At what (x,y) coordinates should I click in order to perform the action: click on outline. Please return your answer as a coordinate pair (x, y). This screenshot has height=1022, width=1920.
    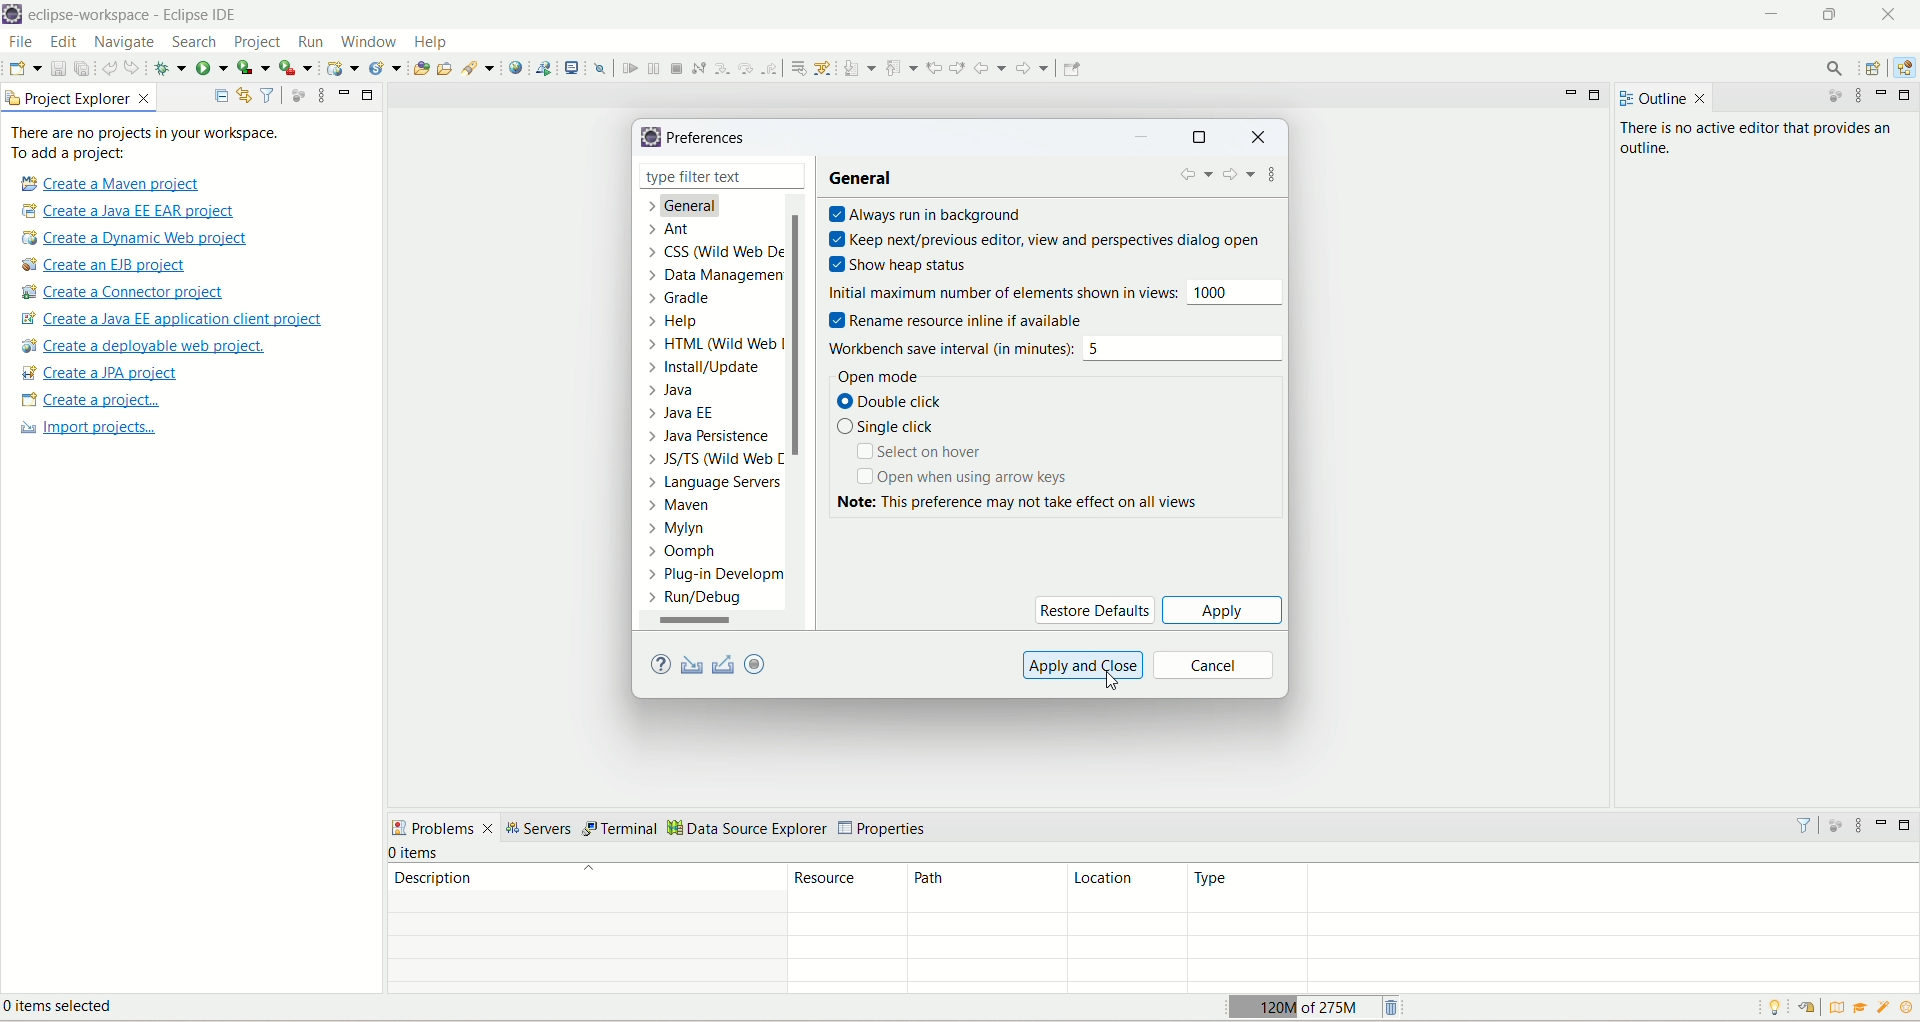
    Looking at the image, I should click on (1649, 99).